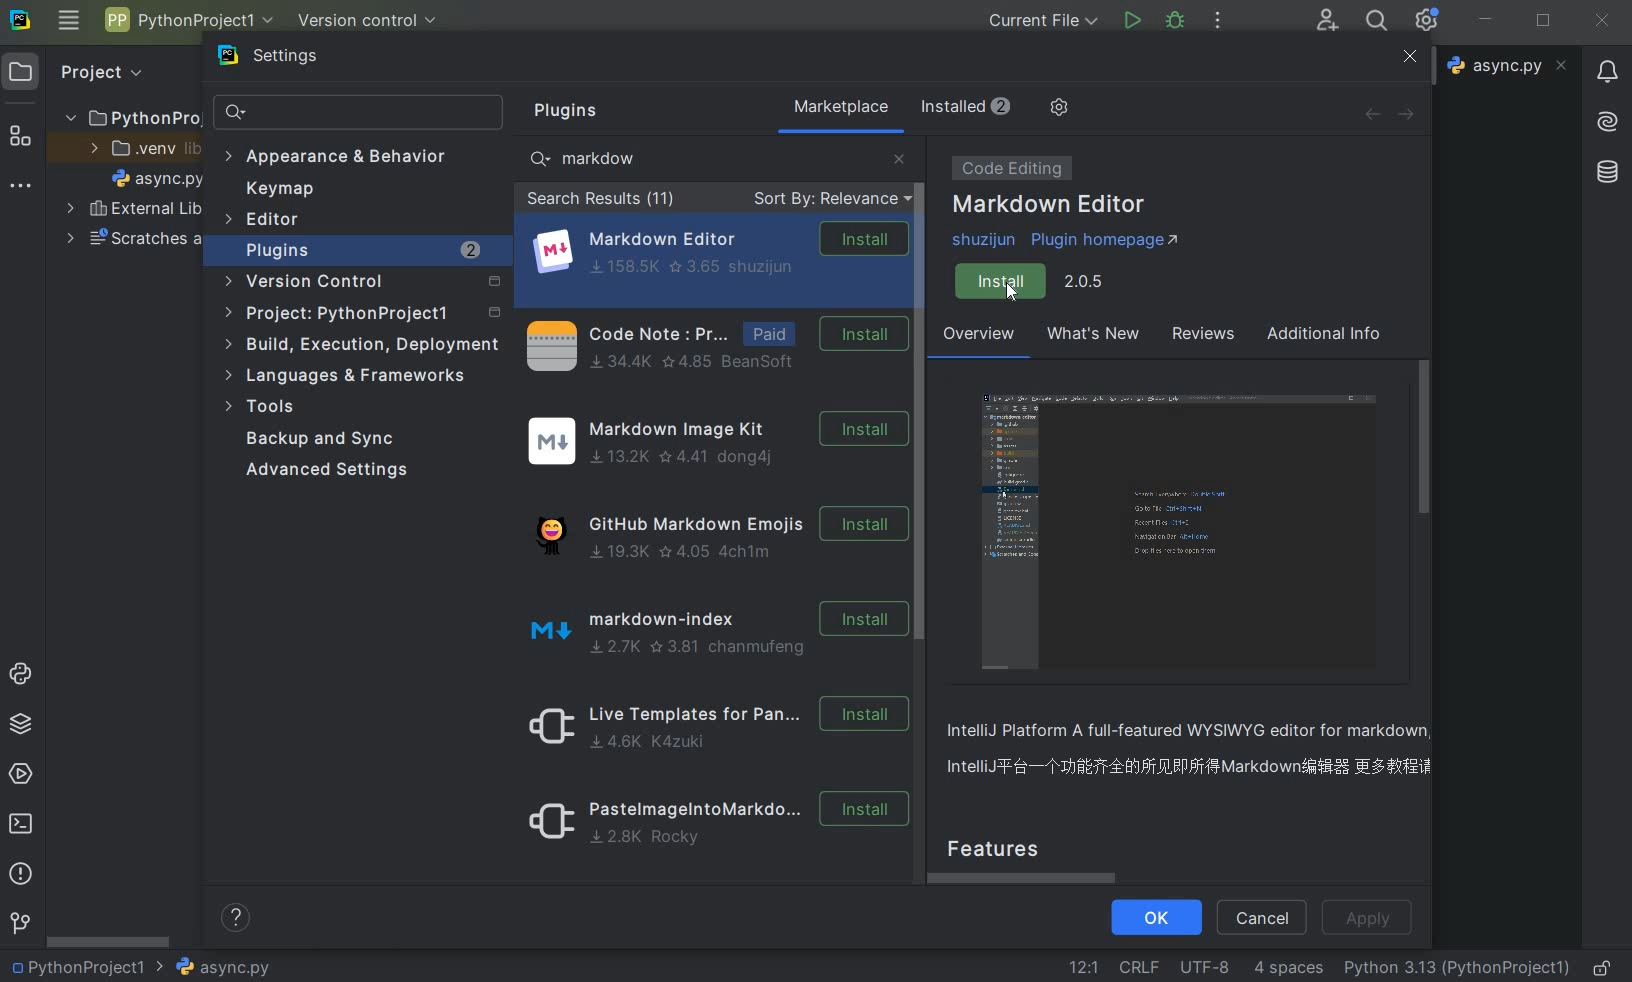  Describe the element at coordinates (1043, 20) in the screenshot. I see `current file` at that location.